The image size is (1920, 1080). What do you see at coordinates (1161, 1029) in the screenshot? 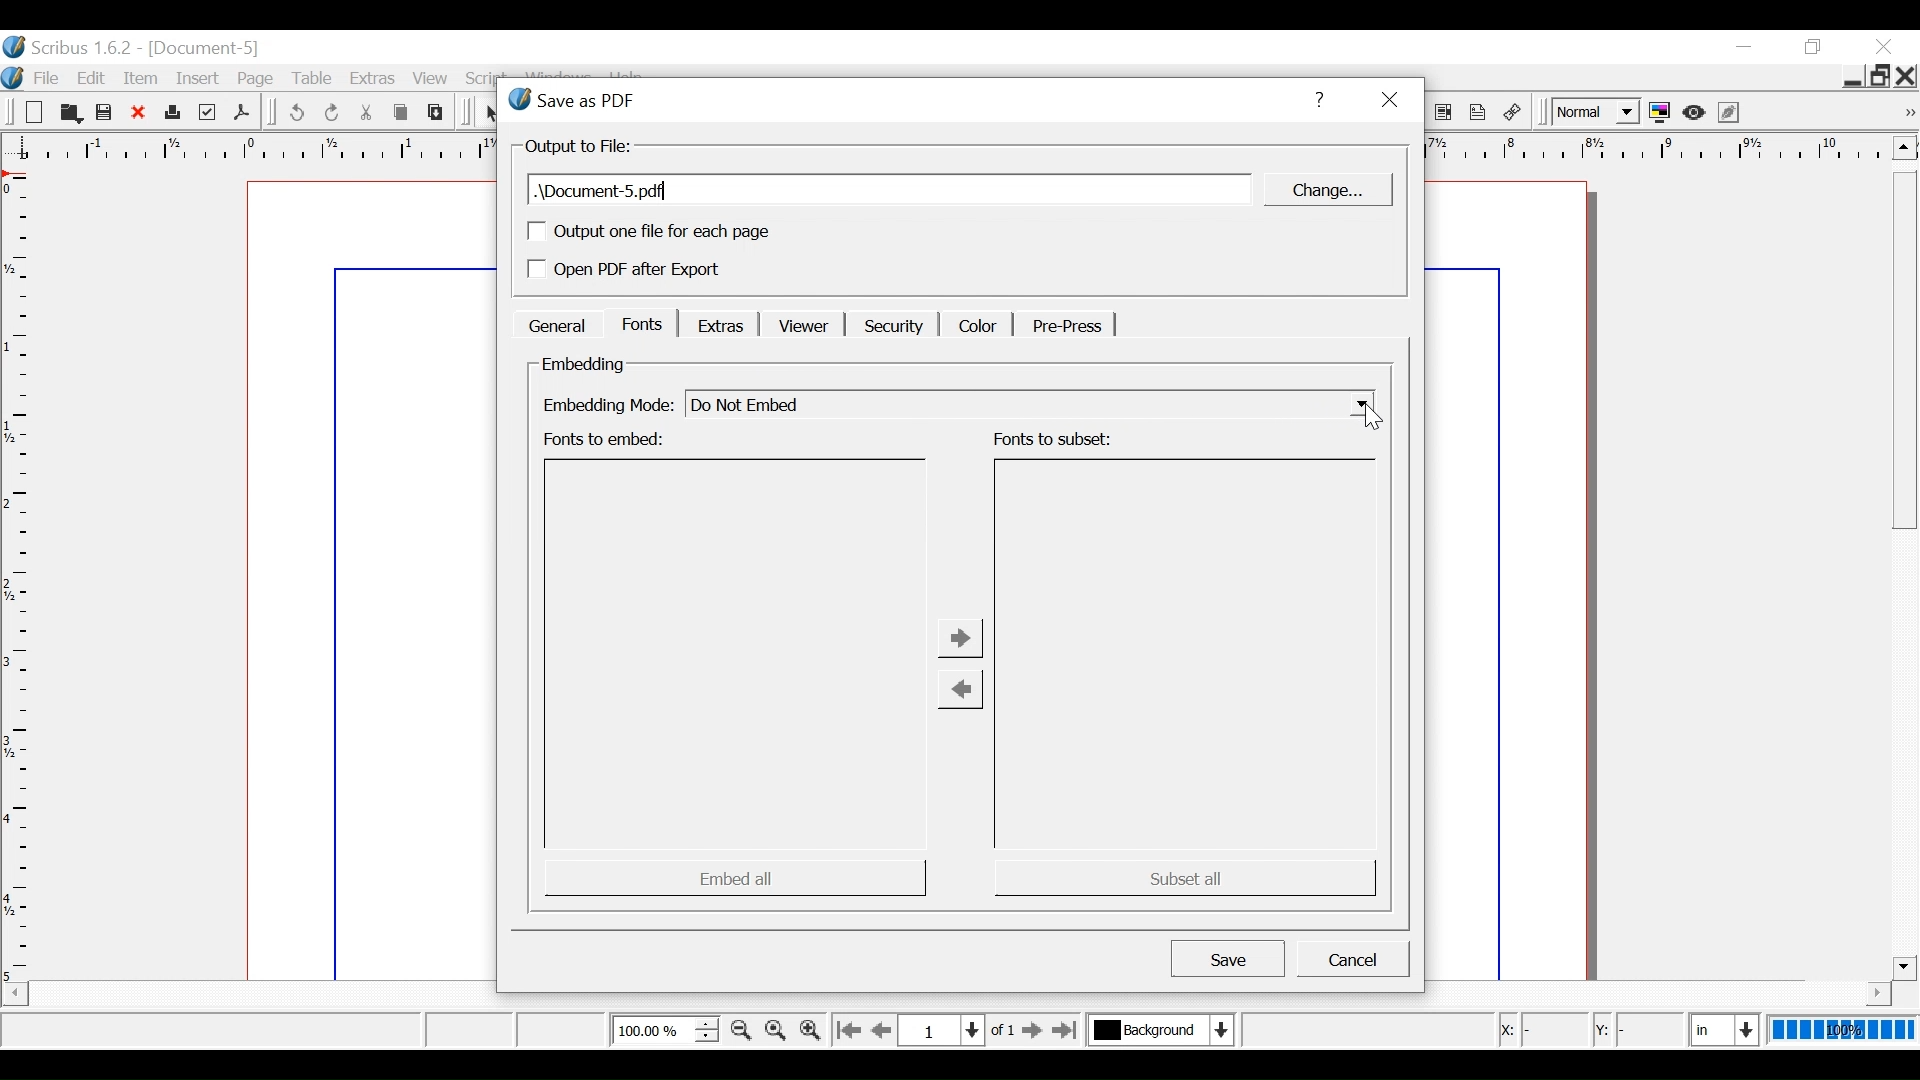
I see `Current layer` at bounding box center [1161, 1029].